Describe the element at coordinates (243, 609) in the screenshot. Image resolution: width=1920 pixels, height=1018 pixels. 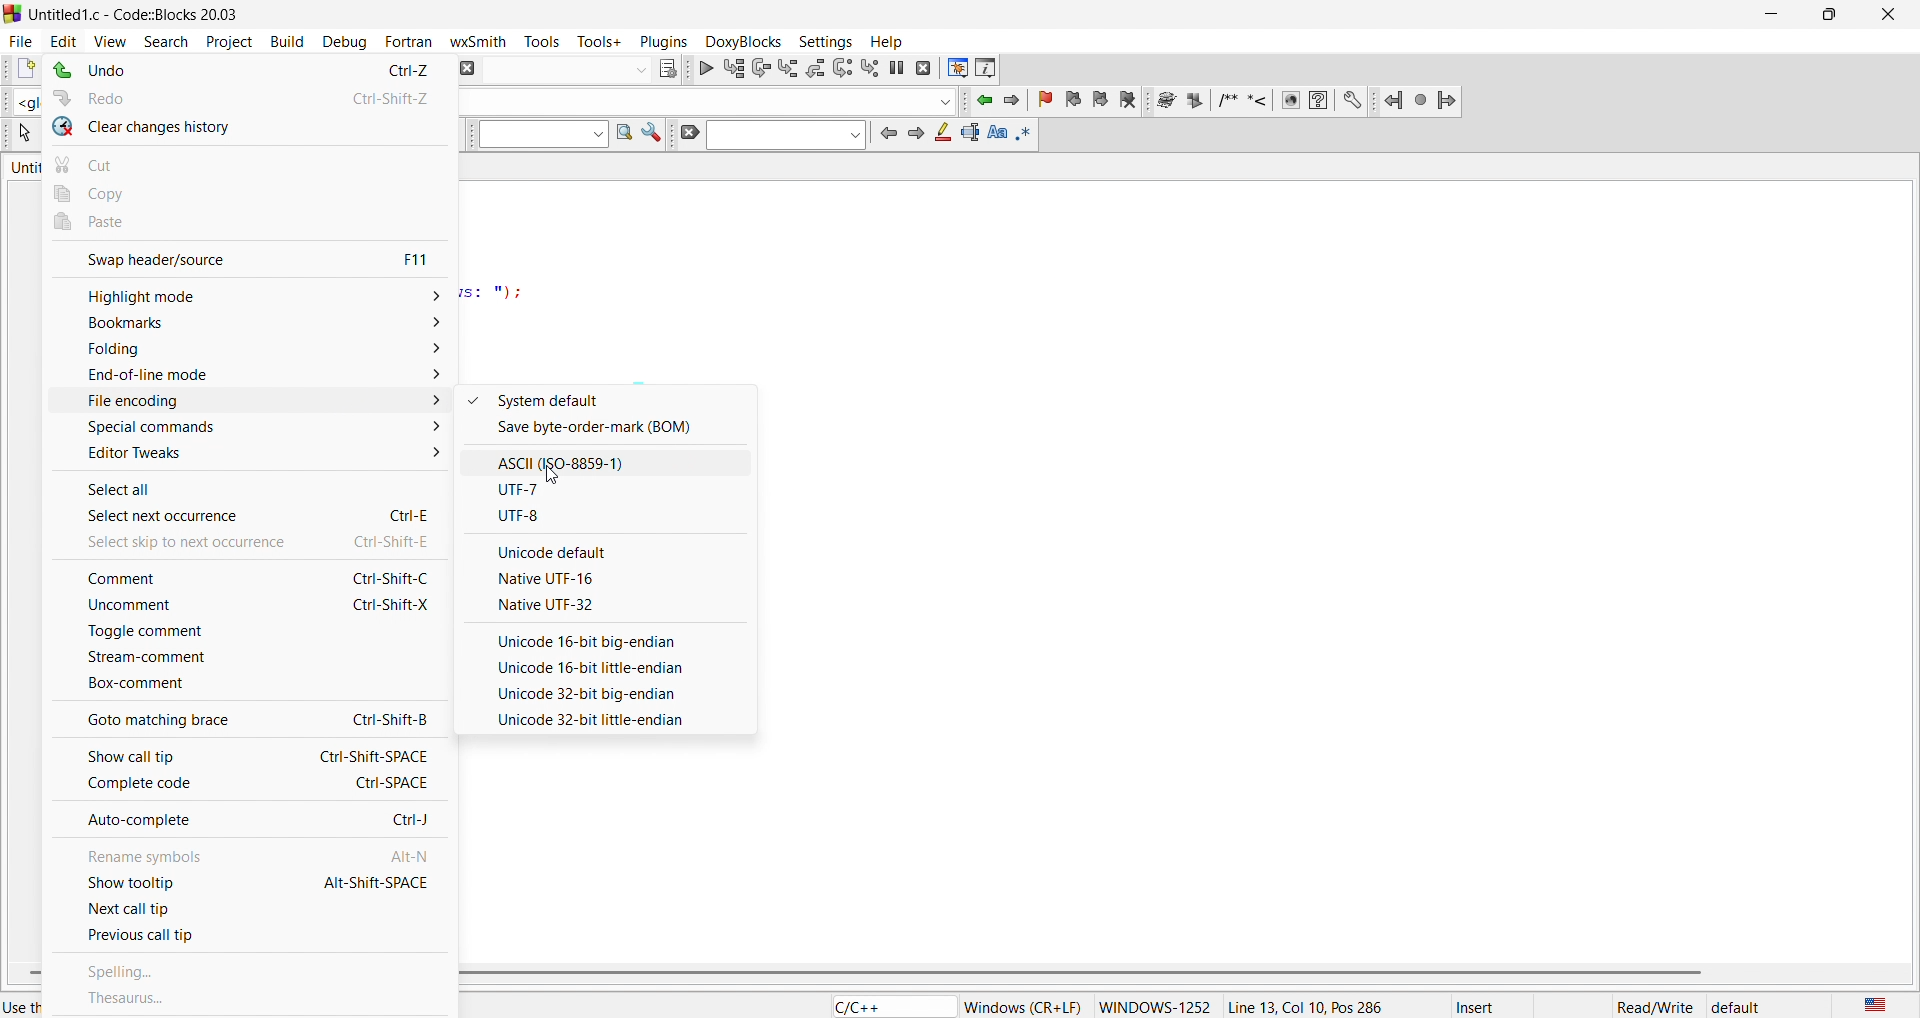
I see `uncomment` at that location.